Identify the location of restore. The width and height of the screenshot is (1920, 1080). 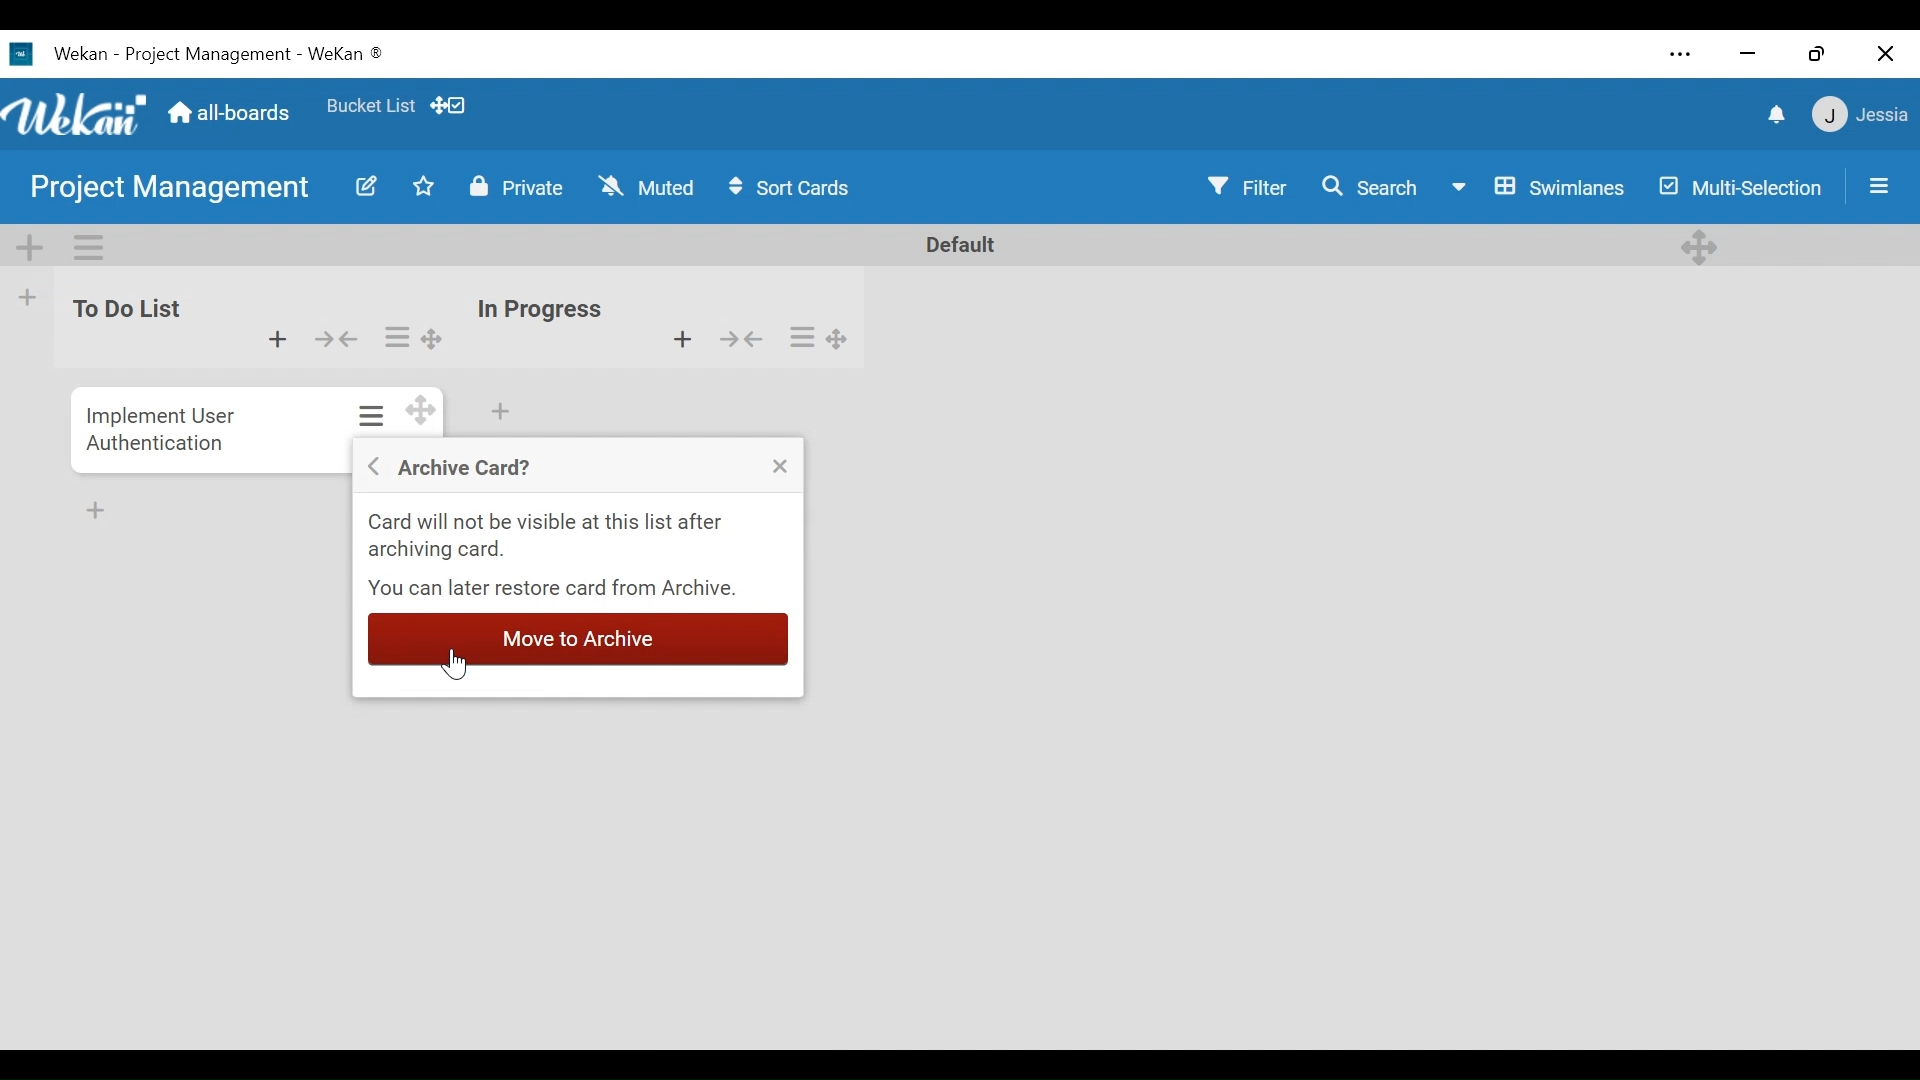
(1816, 53).